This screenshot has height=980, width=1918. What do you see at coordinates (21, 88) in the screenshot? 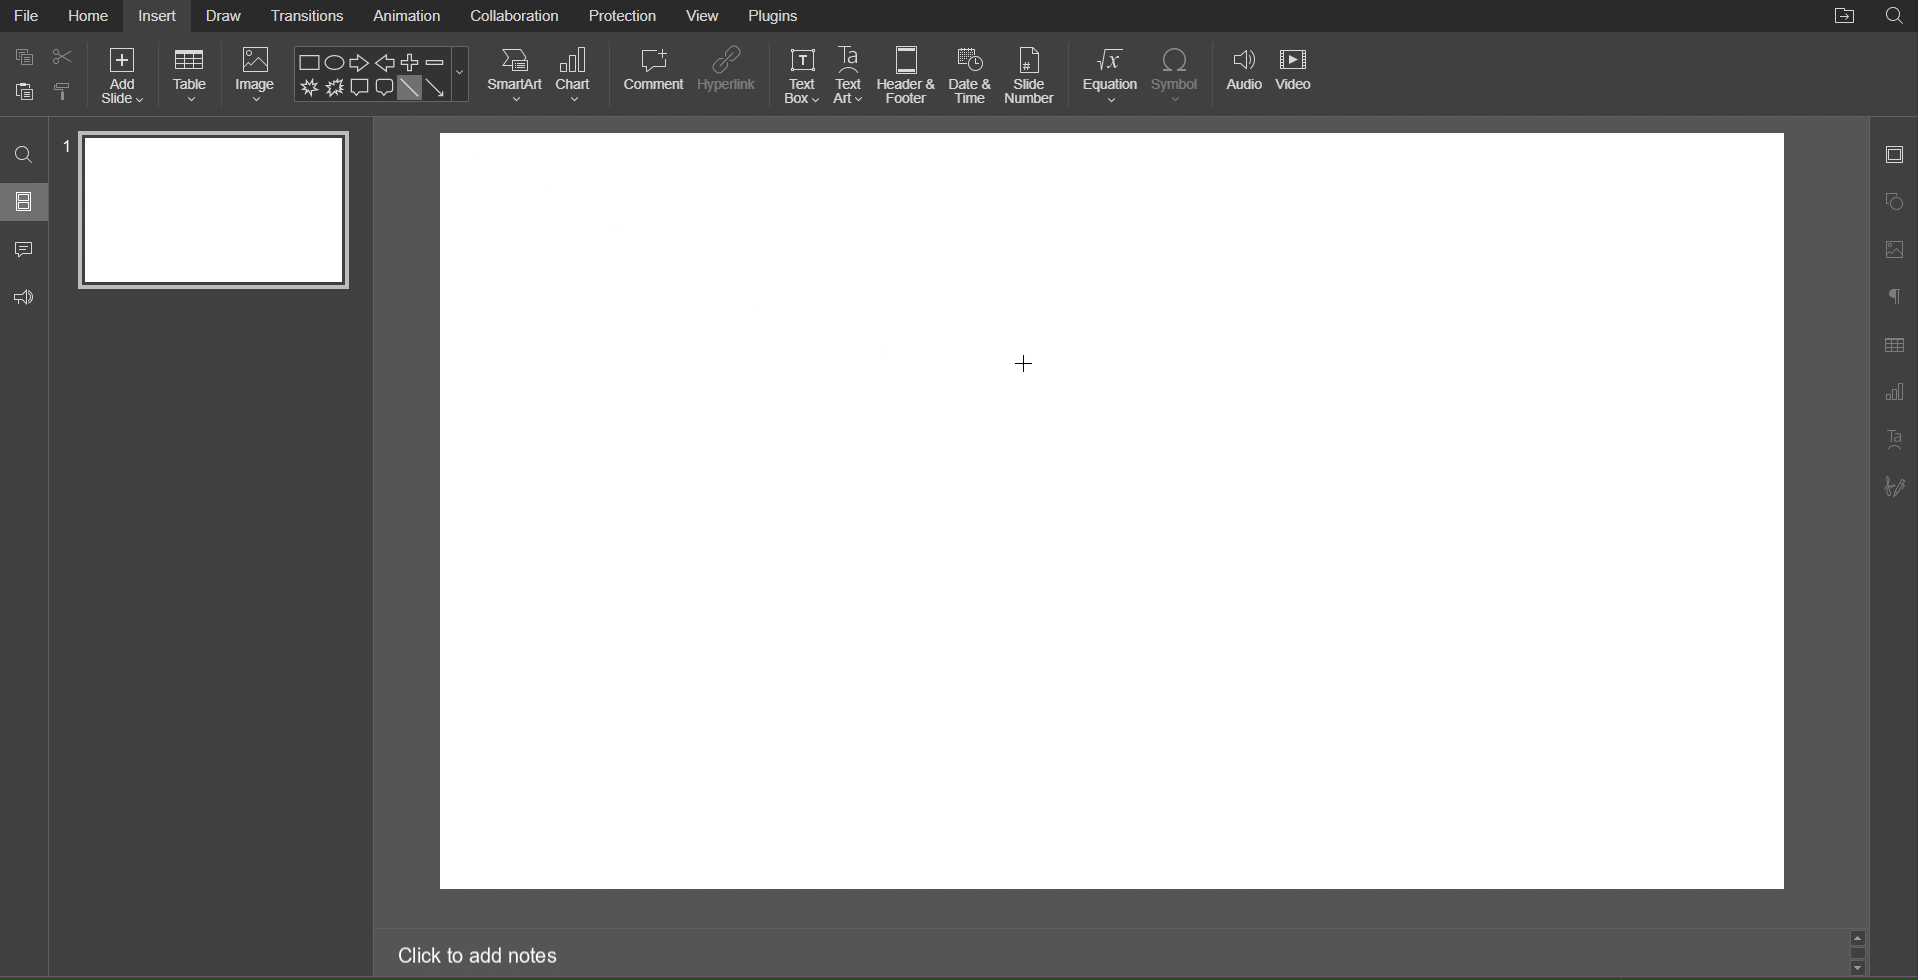
I see `Paste` at bounding box center [21, 88].